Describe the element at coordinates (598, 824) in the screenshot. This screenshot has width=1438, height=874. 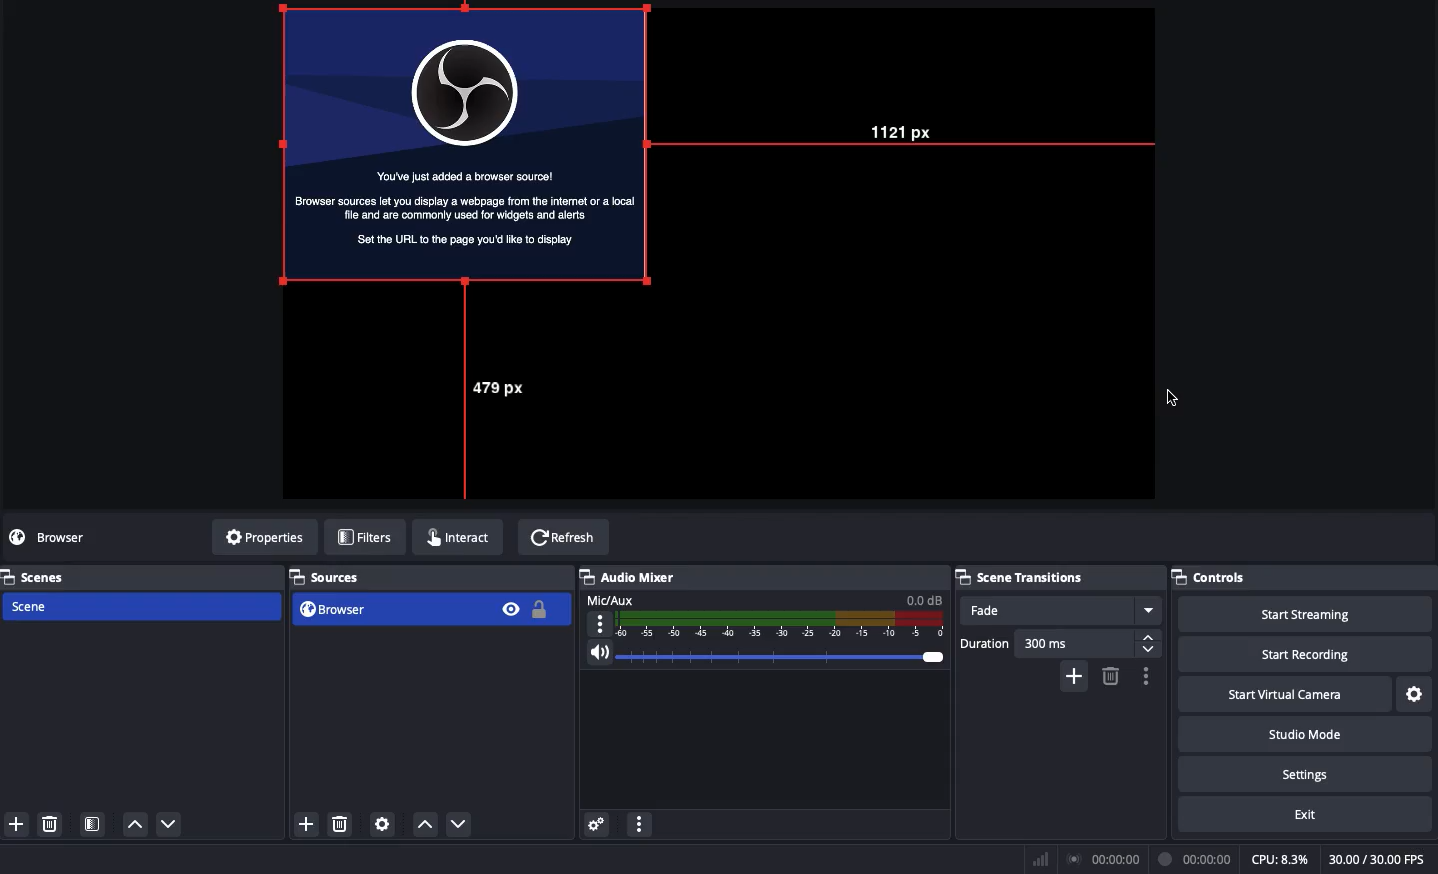
I see `Settings` at that location.